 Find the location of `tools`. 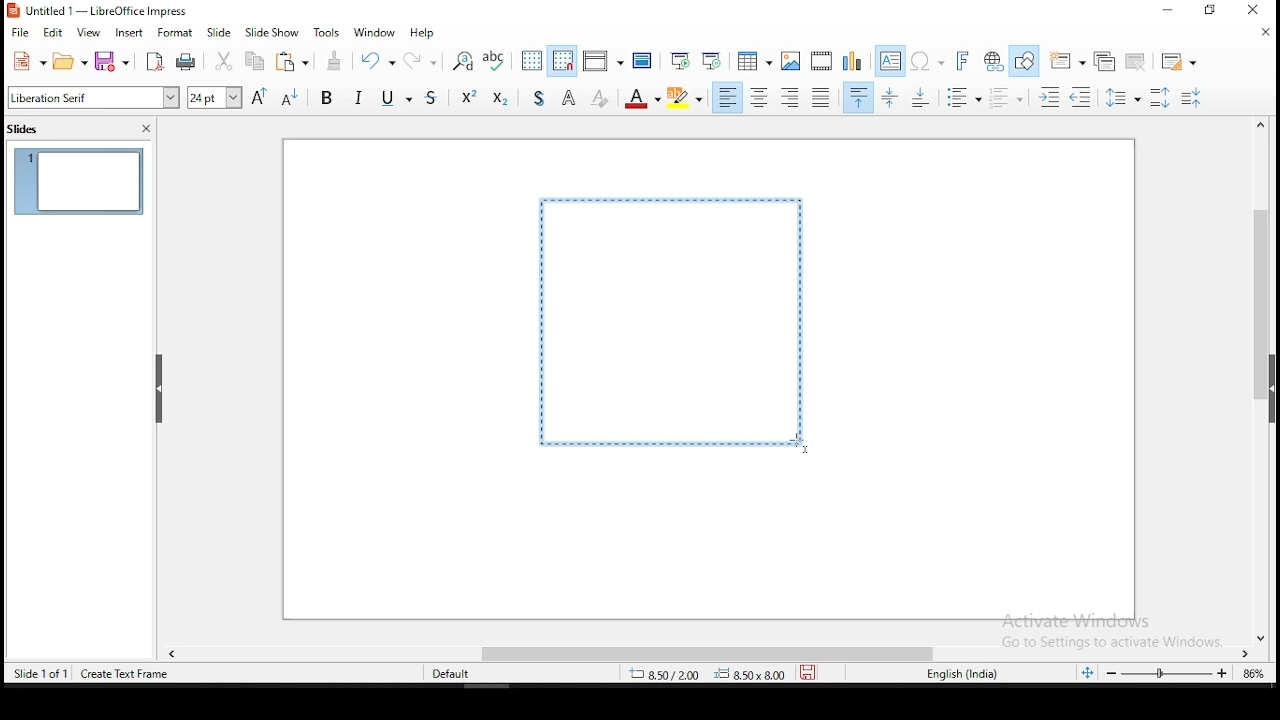

tools is located at coordinates (323, 32).